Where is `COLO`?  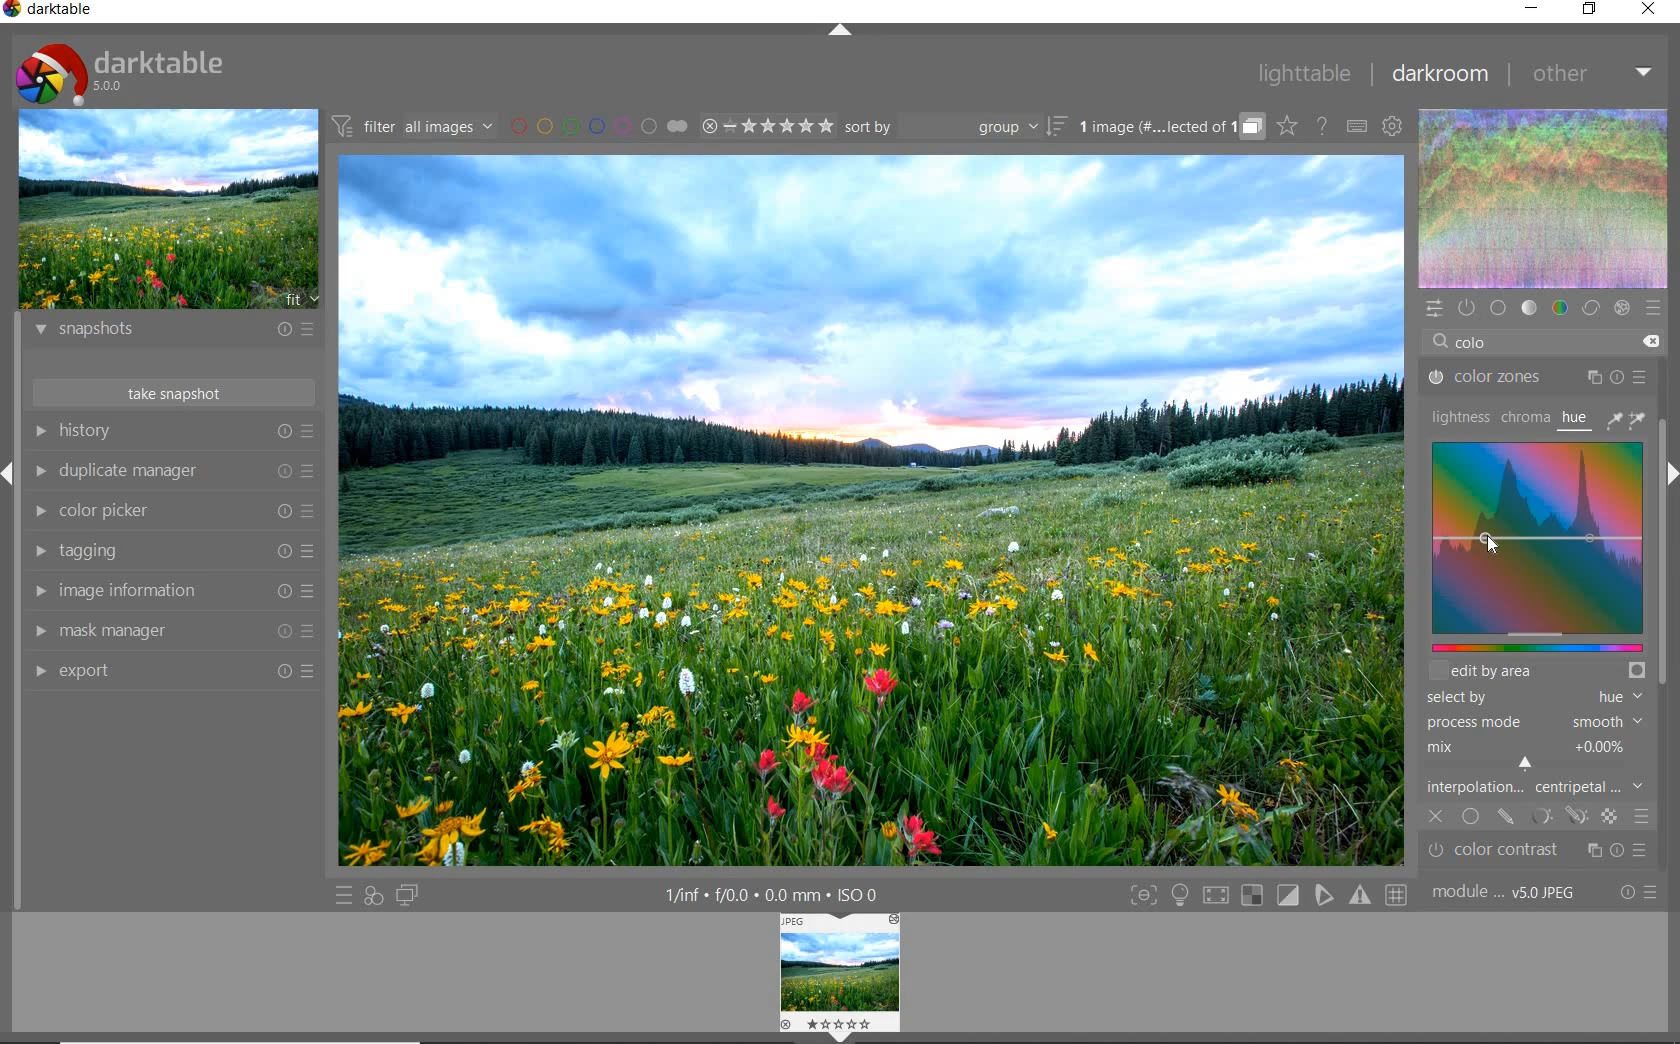
COLO is located at coordinates (1496, 344).